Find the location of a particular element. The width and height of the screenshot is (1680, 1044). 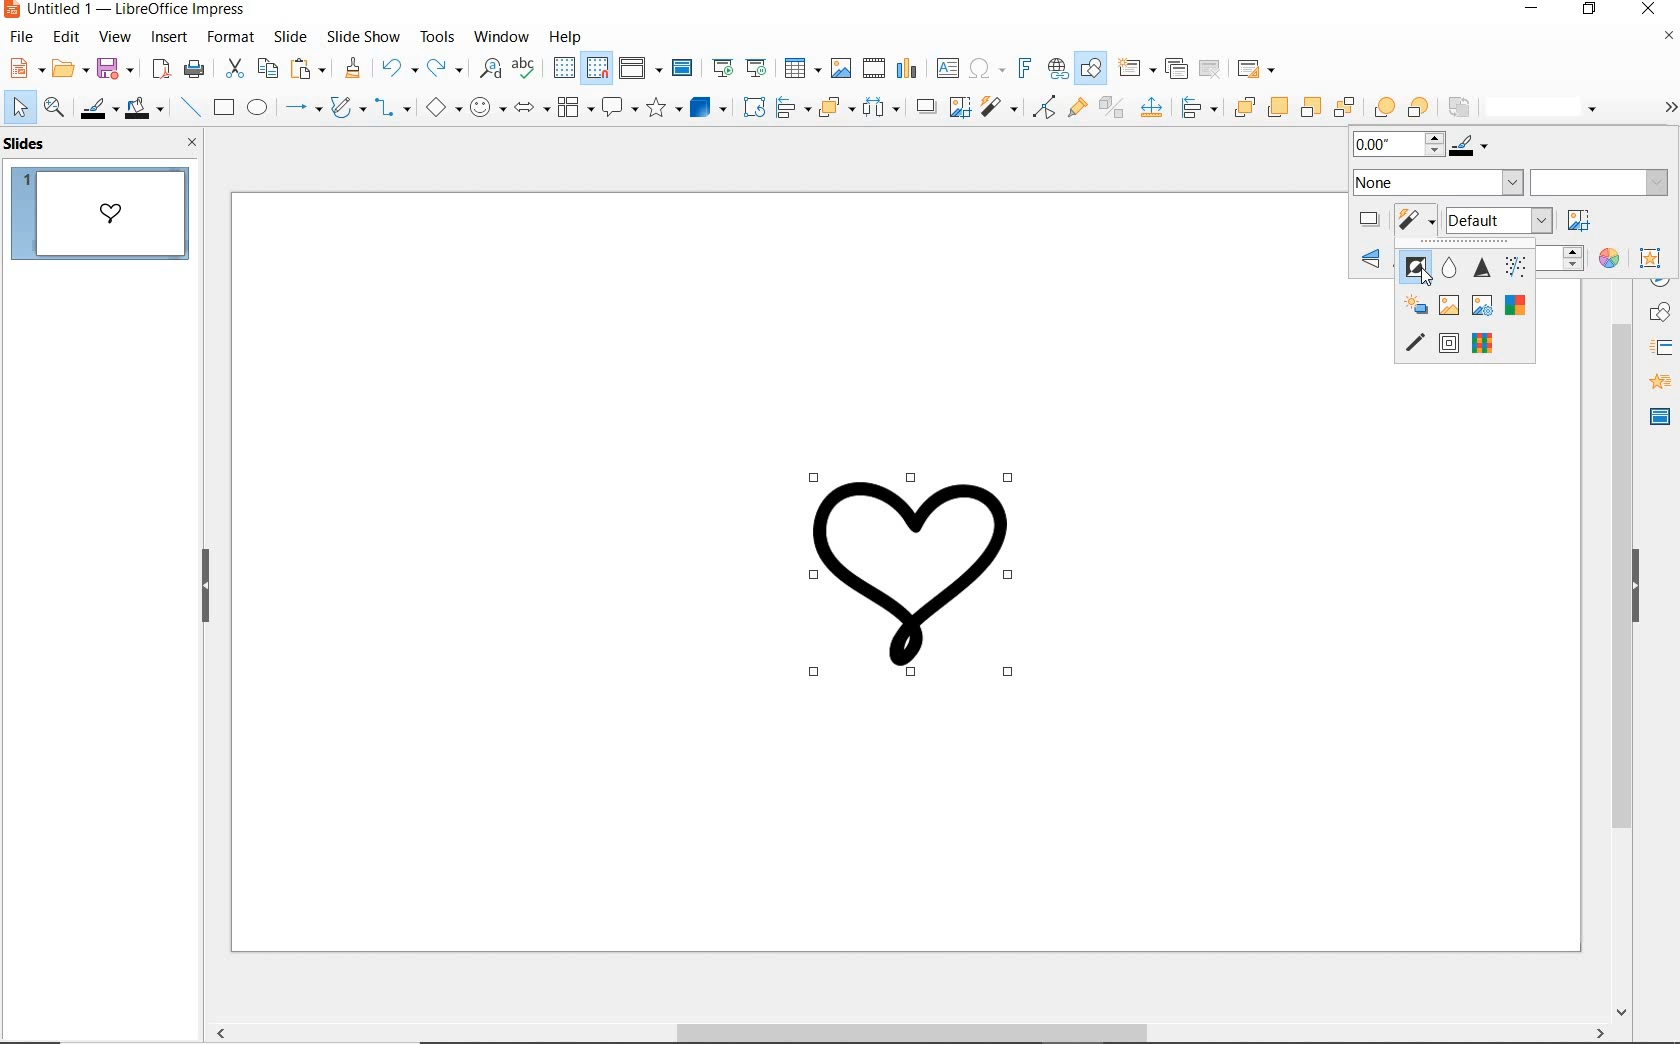

clone formatting is located at coordinates (351, 69).